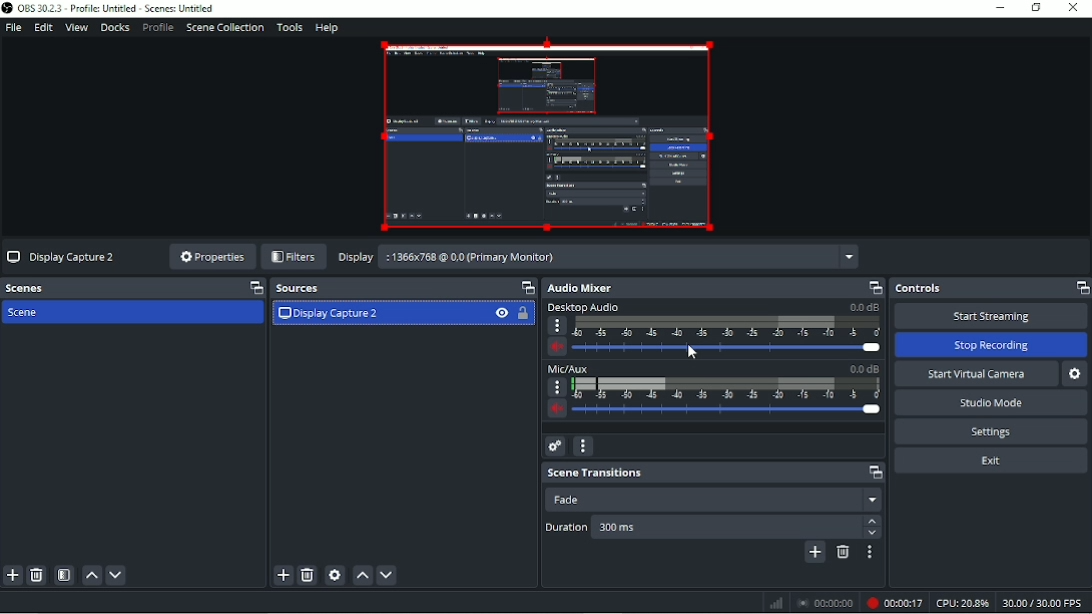 The image size is (1092, 614). Describe the element at coordinates (76, 28) in the screenshot. I see `View` at that location.